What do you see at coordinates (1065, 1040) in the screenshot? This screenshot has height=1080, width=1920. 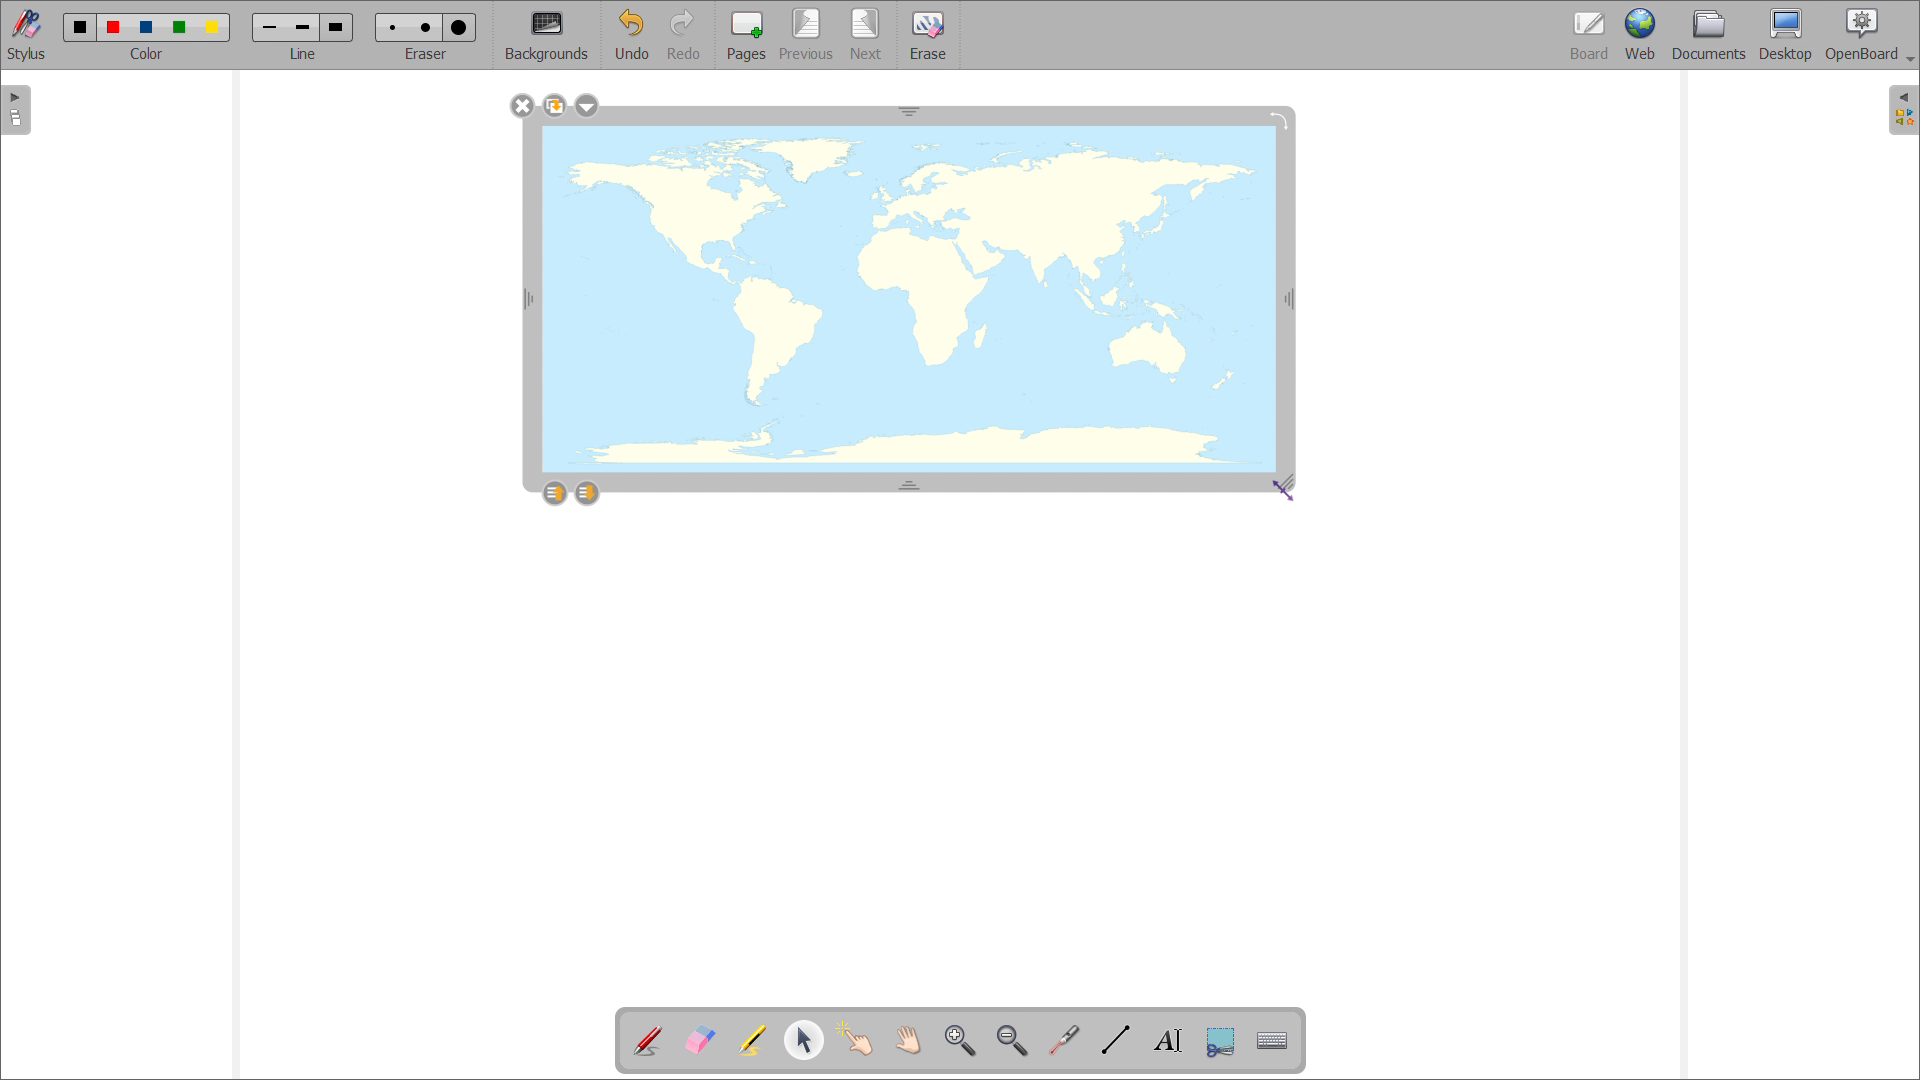 I see `virtual laser pointer` at bounding box center [1065, 1040].